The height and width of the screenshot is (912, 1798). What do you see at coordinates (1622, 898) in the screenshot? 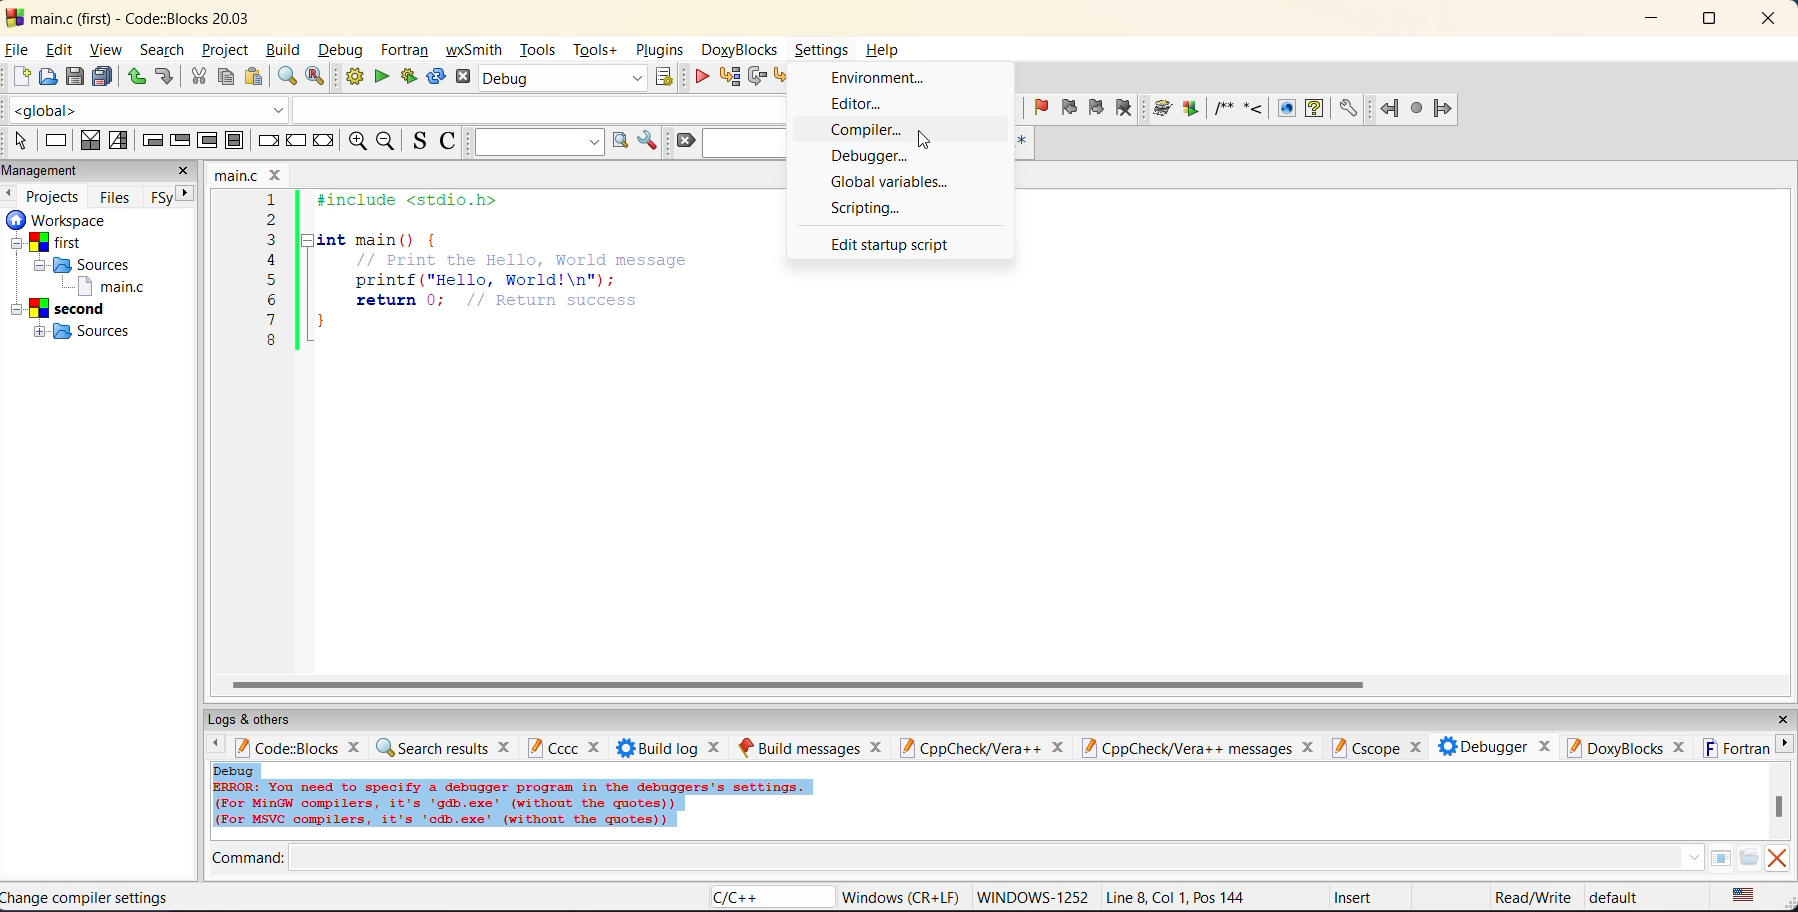
I see `default` at bounding box center [1622, 898].